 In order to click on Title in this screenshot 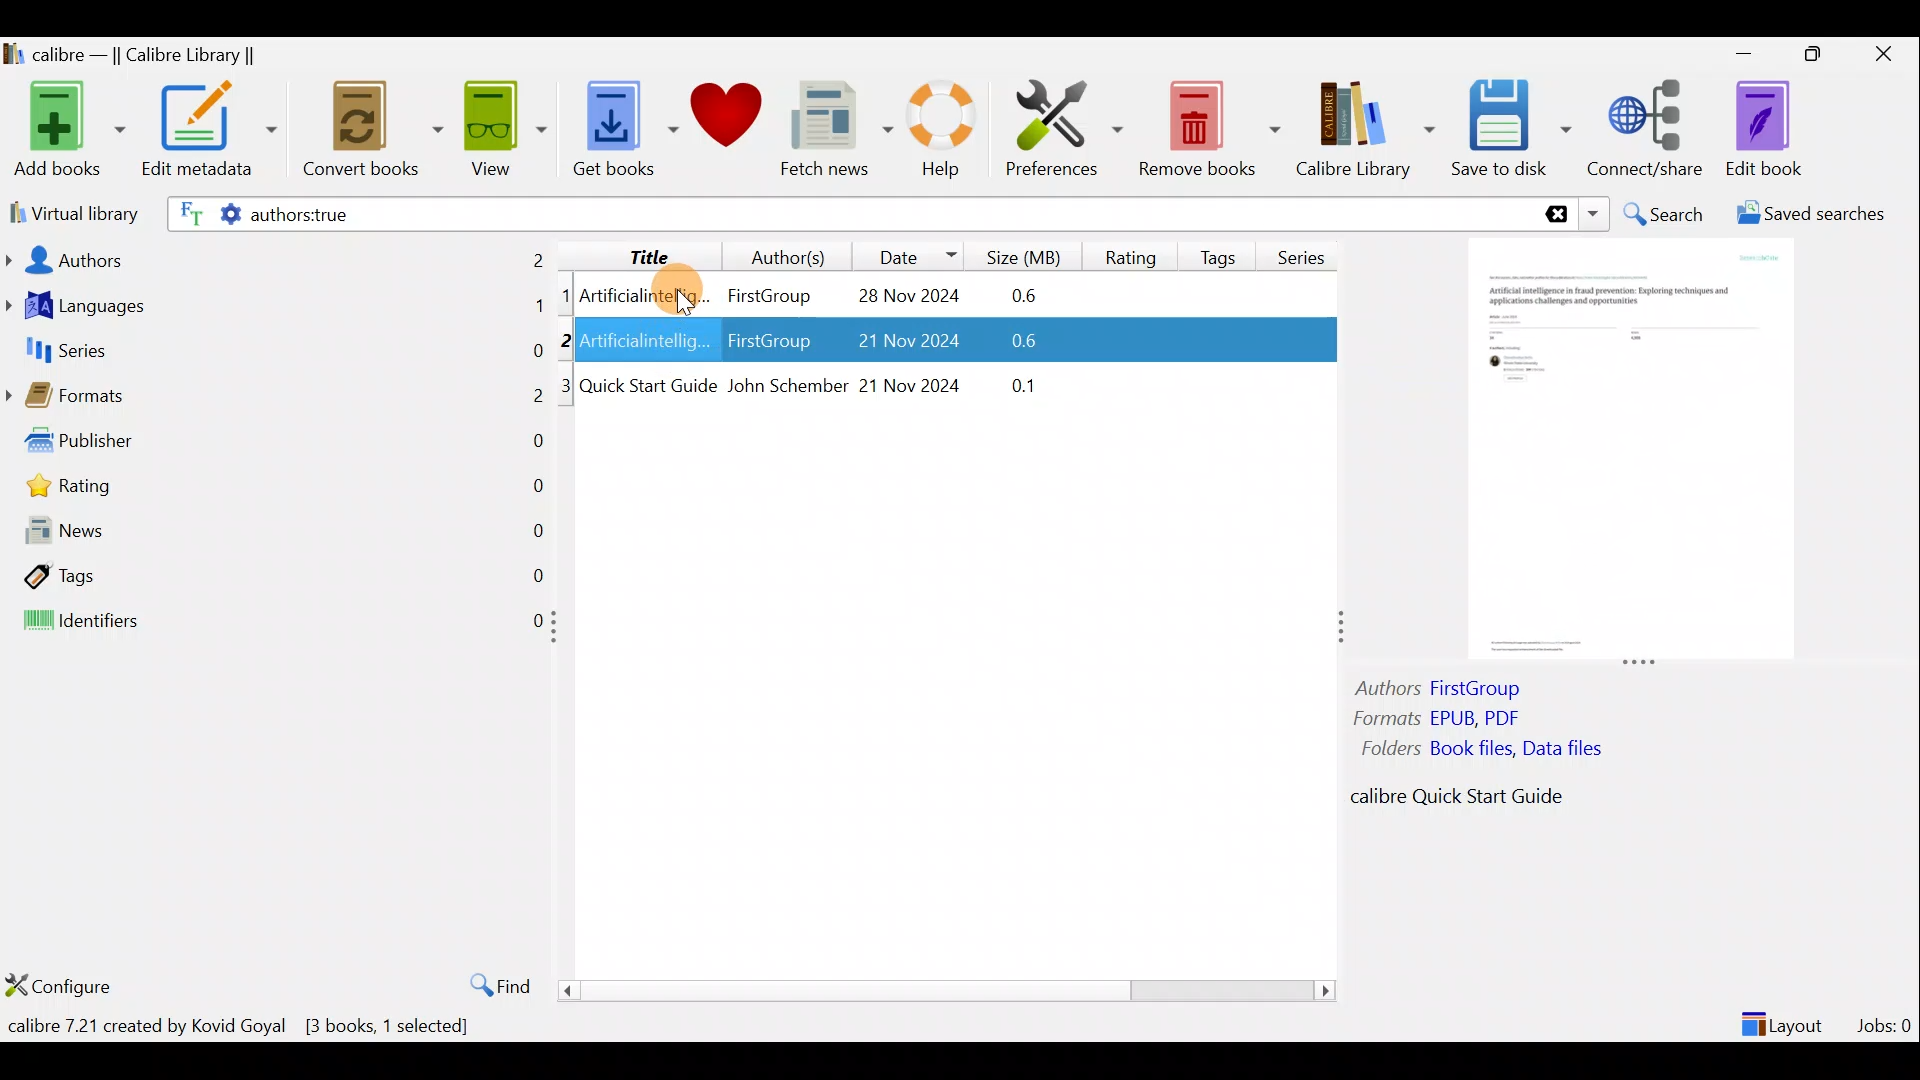, I will do `click(633, 253)`.